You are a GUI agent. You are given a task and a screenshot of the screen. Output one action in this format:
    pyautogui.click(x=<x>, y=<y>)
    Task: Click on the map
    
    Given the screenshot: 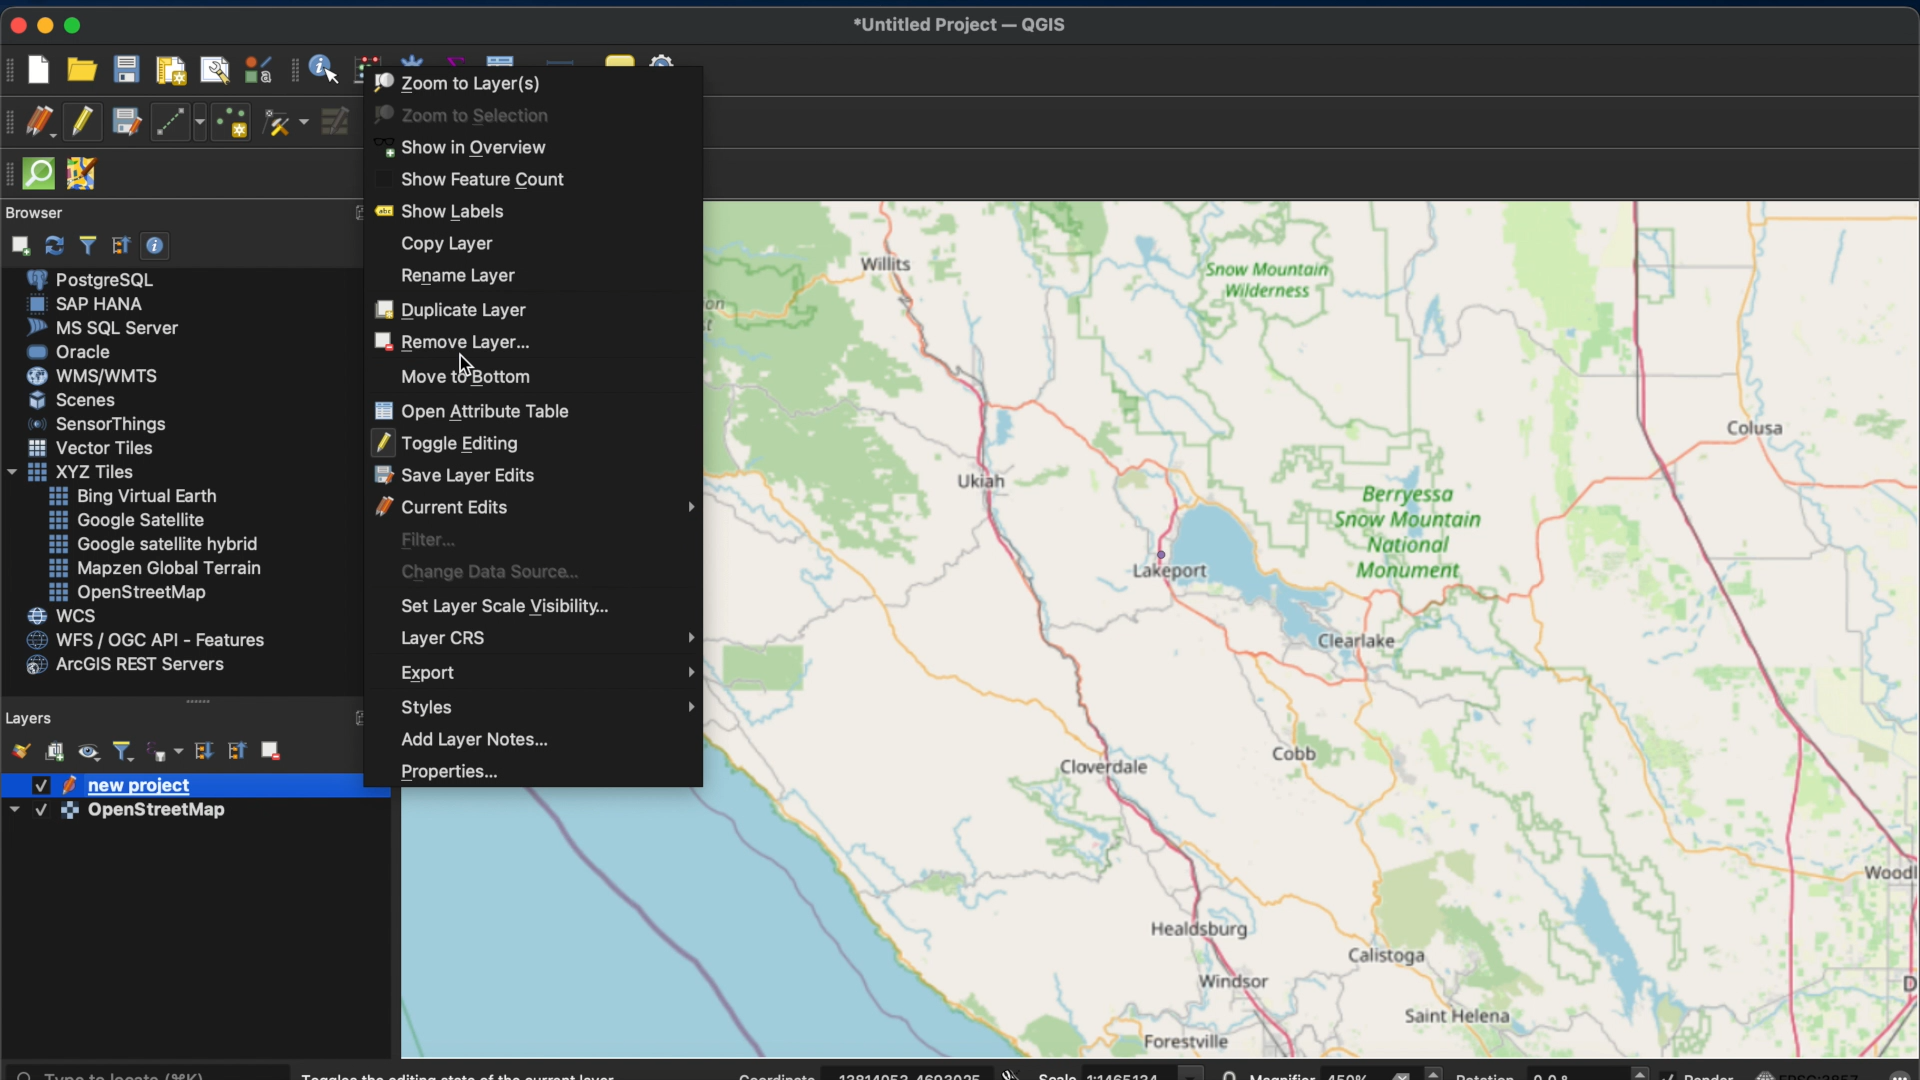 What is the action you would take?
    pyautogui.click(x=1323, y=625)
    